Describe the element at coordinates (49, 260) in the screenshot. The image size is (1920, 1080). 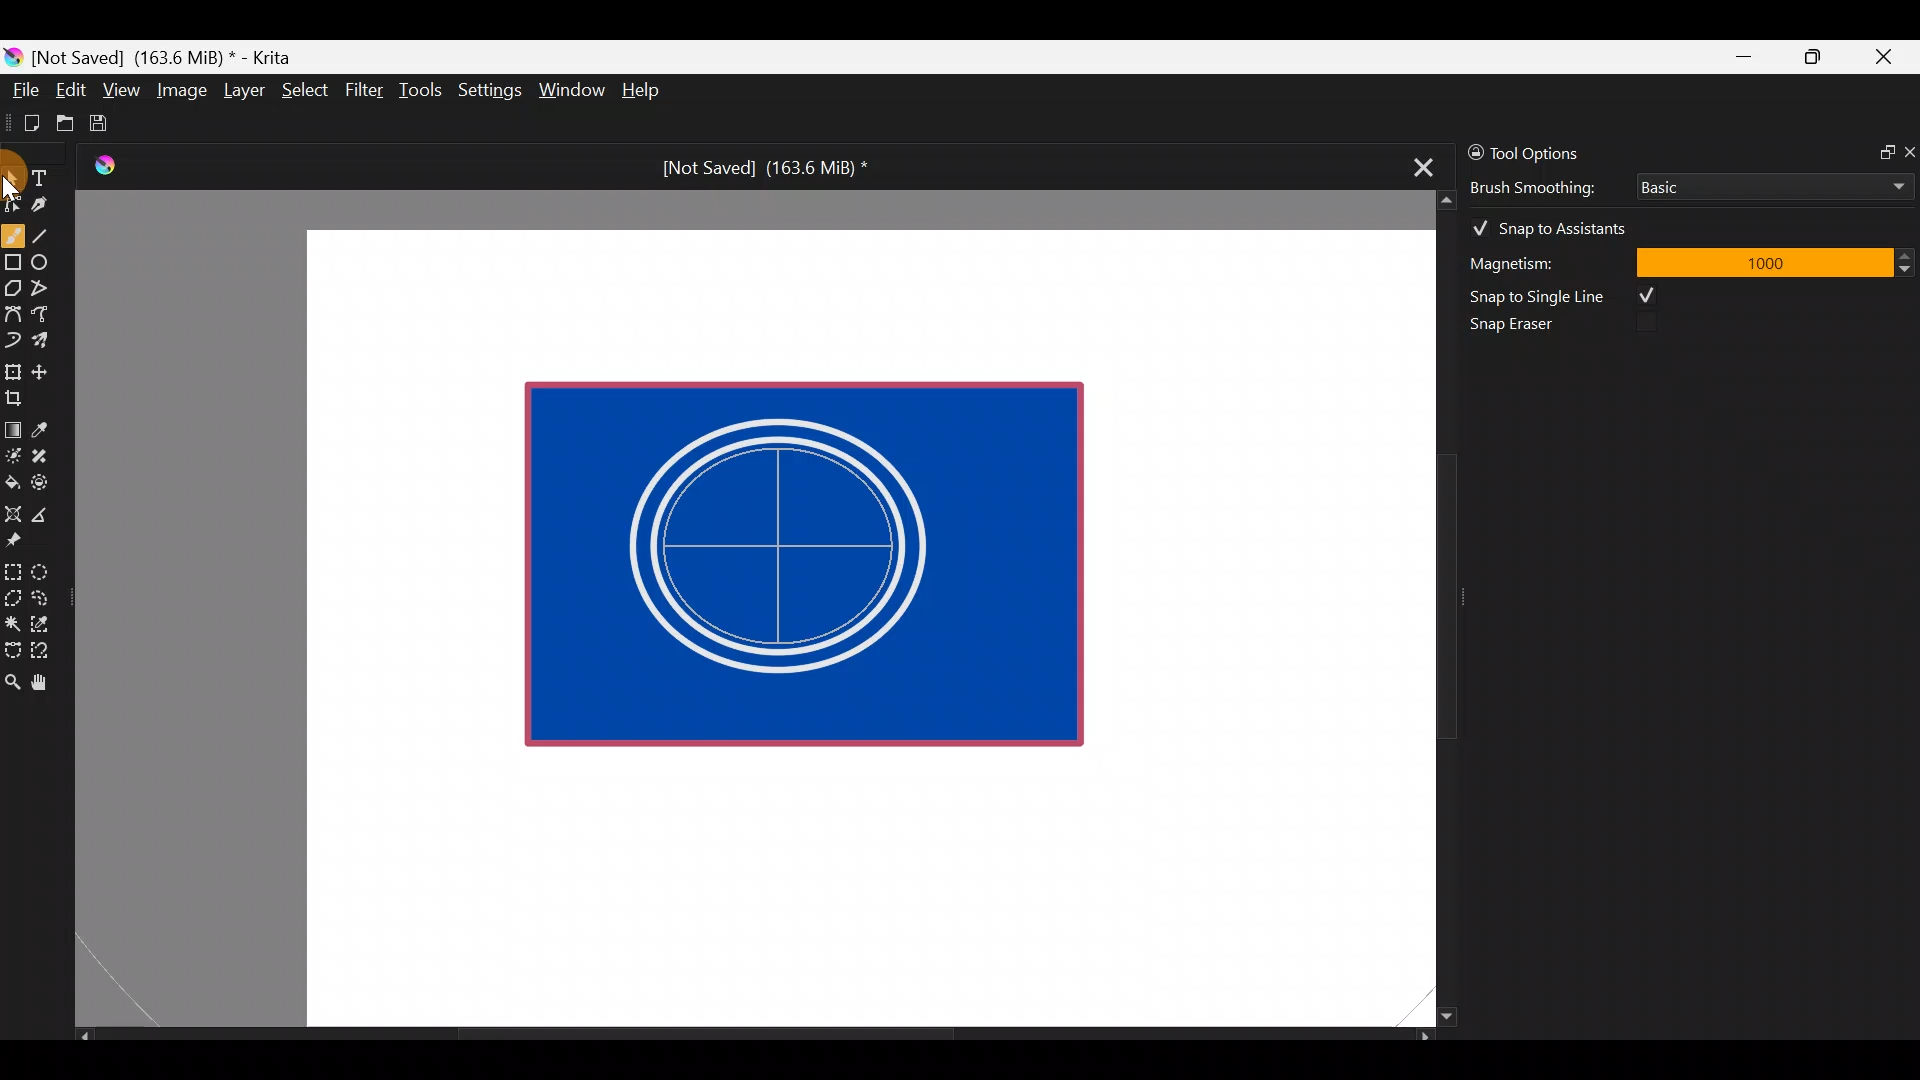
I see `Ellipse tool` at that location.